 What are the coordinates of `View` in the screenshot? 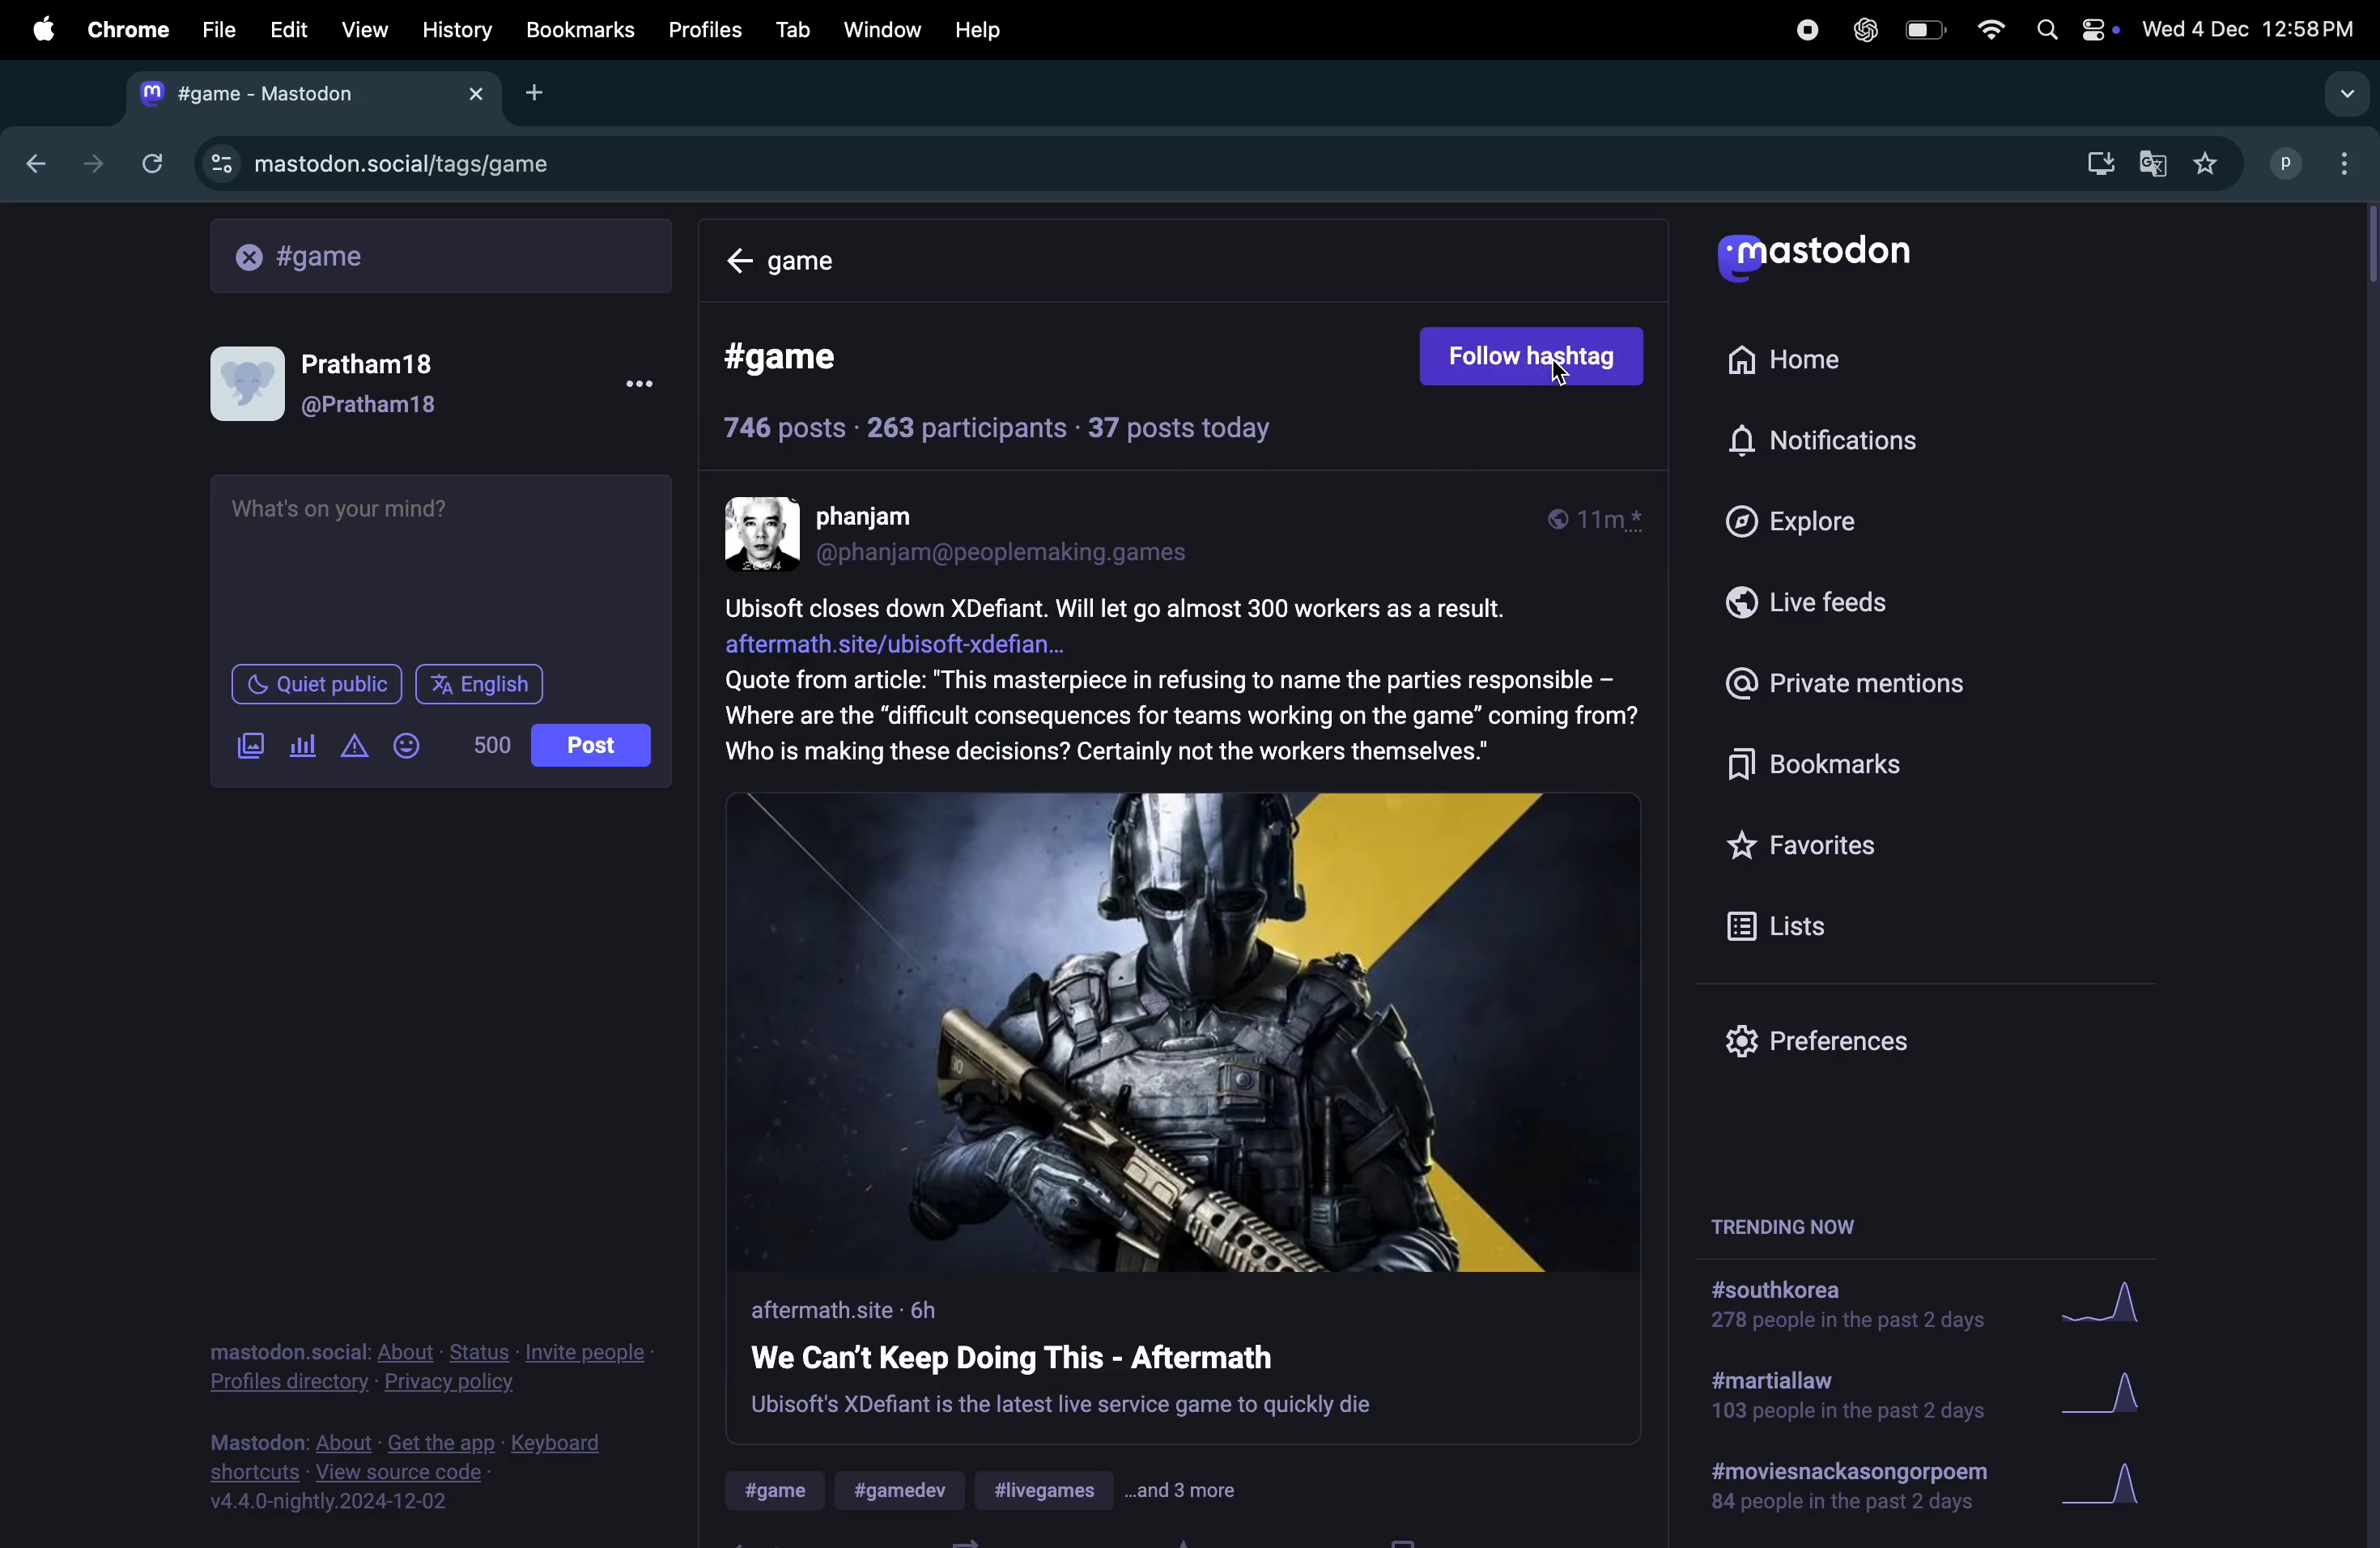 It's located at (365, 27).